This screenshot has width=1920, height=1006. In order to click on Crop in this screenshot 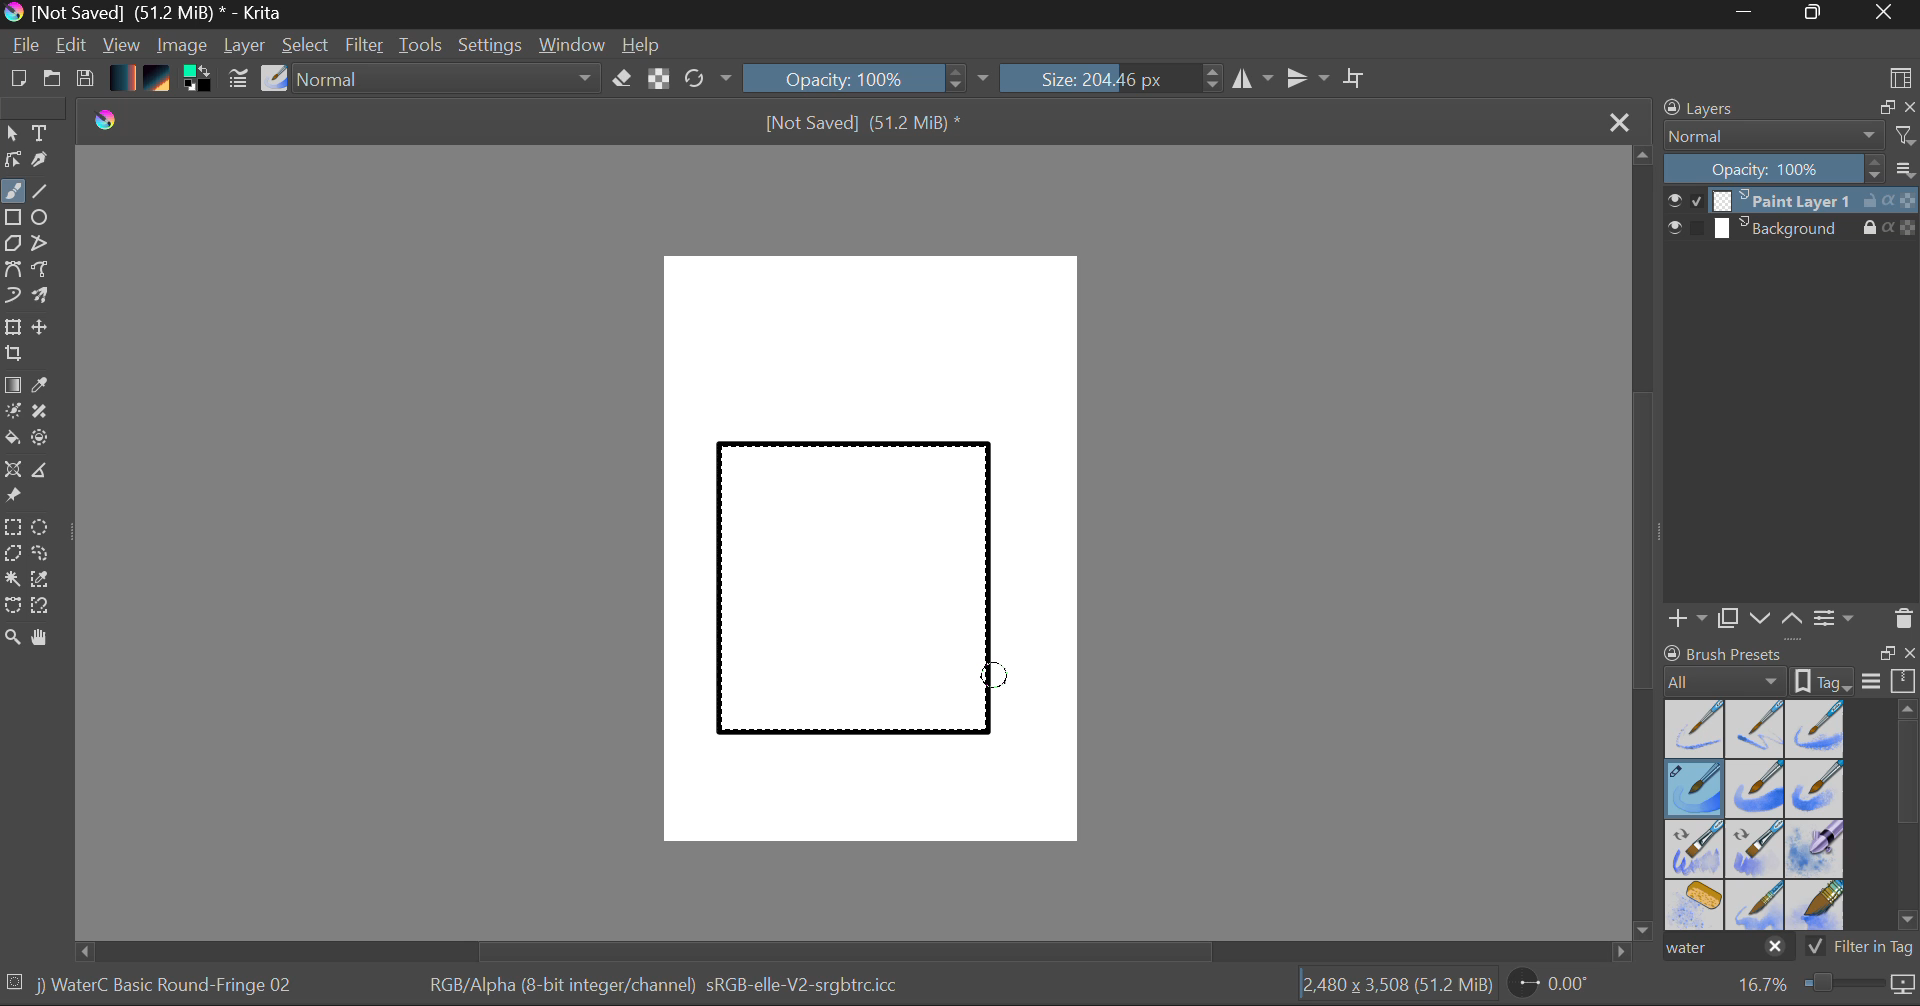, I will do `click(1357, 78)`.